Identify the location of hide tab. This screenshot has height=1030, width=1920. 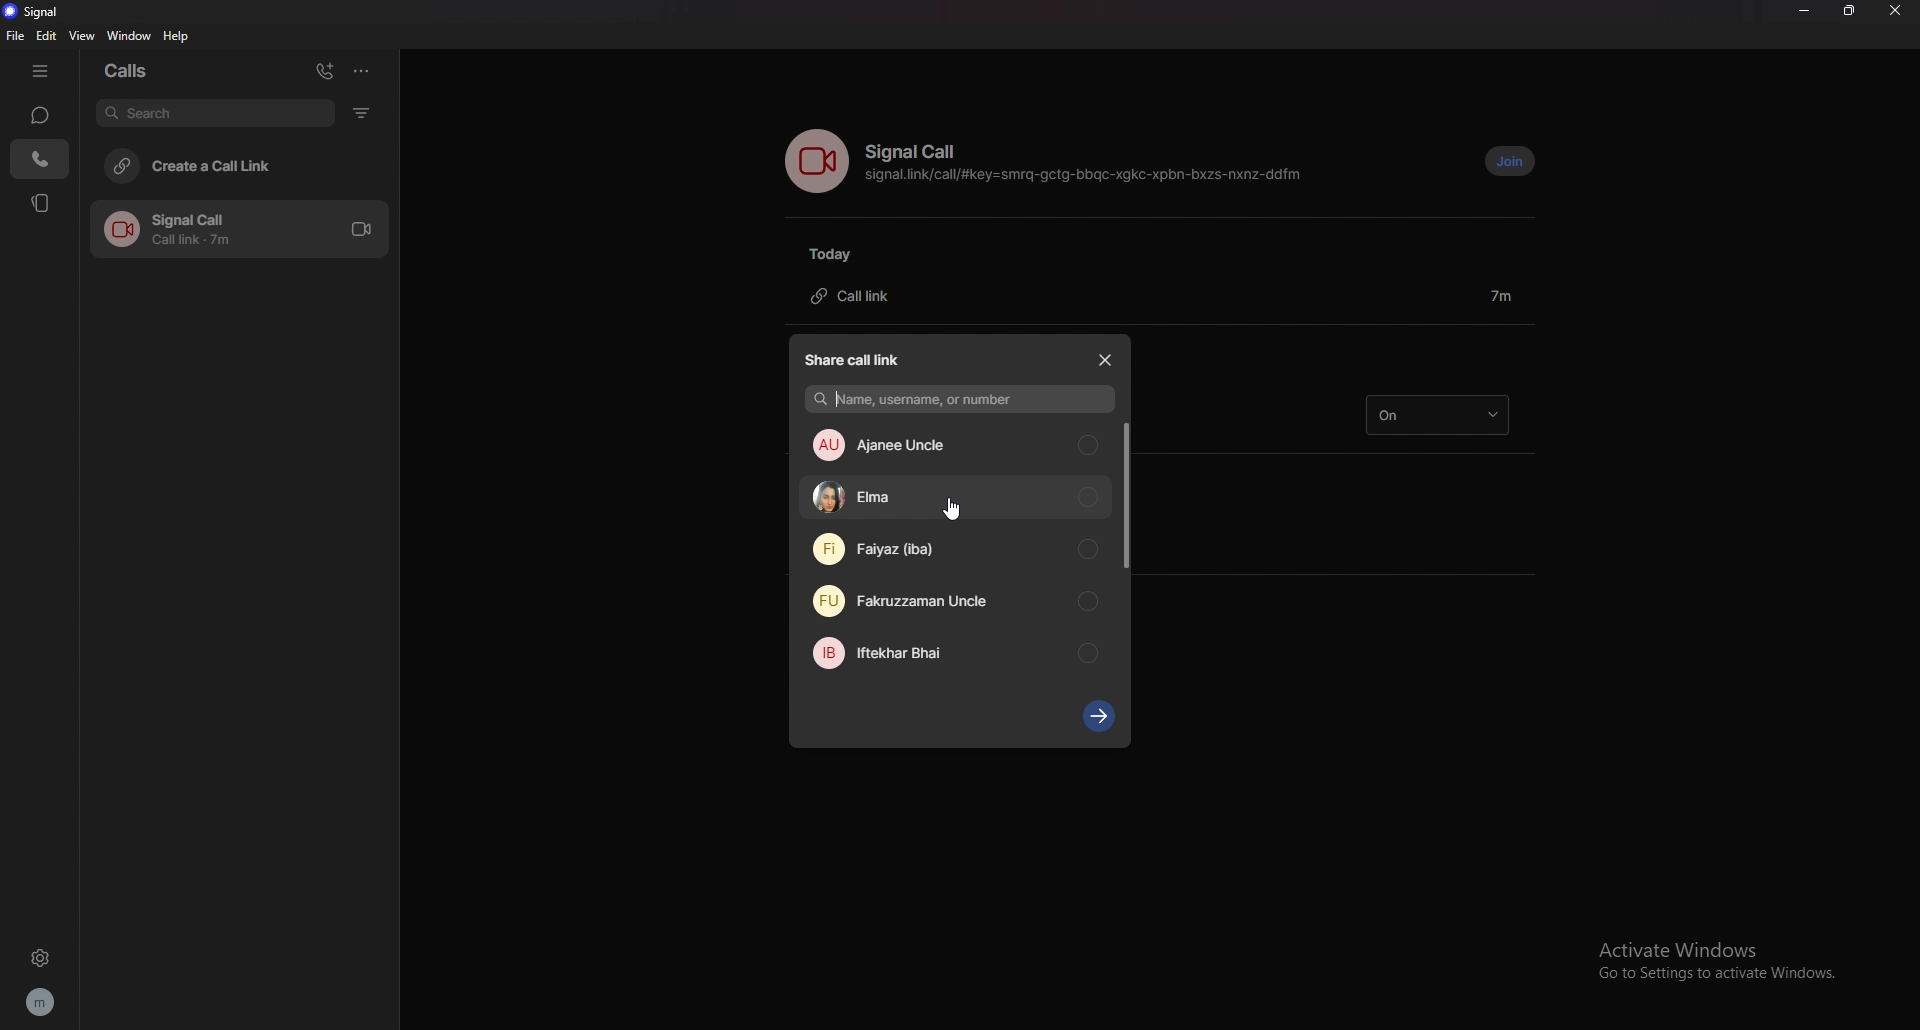
(44, 71).